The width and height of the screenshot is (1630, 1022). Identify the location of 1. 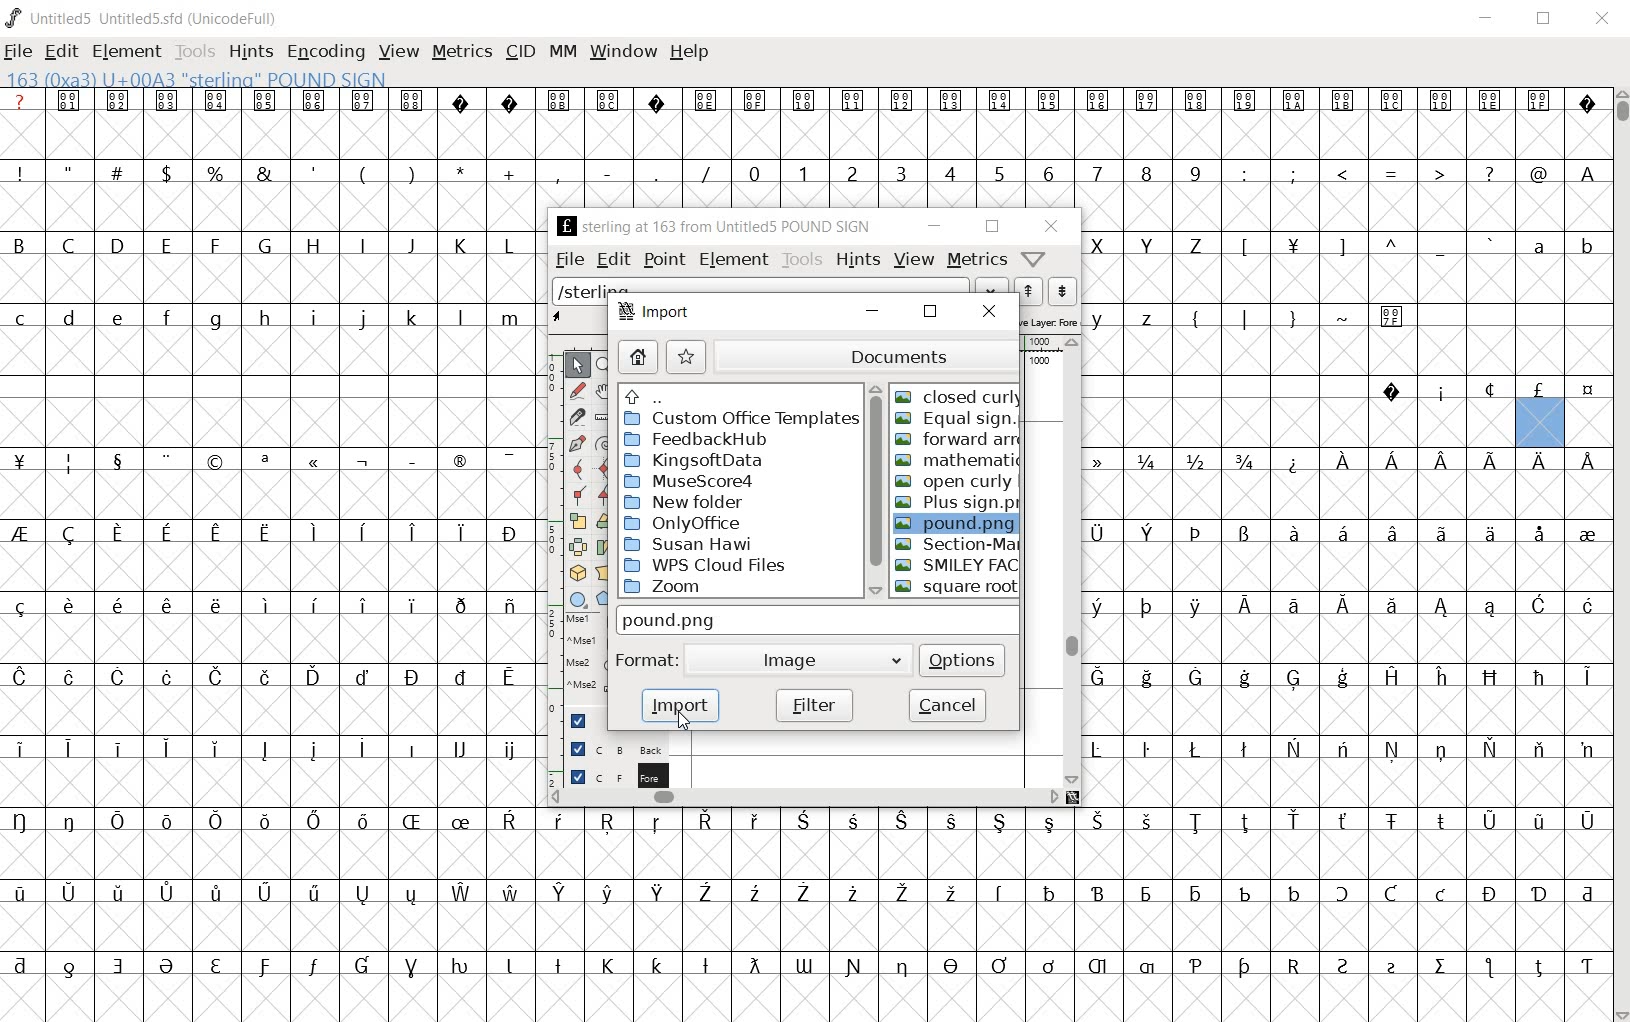
(802, 172).